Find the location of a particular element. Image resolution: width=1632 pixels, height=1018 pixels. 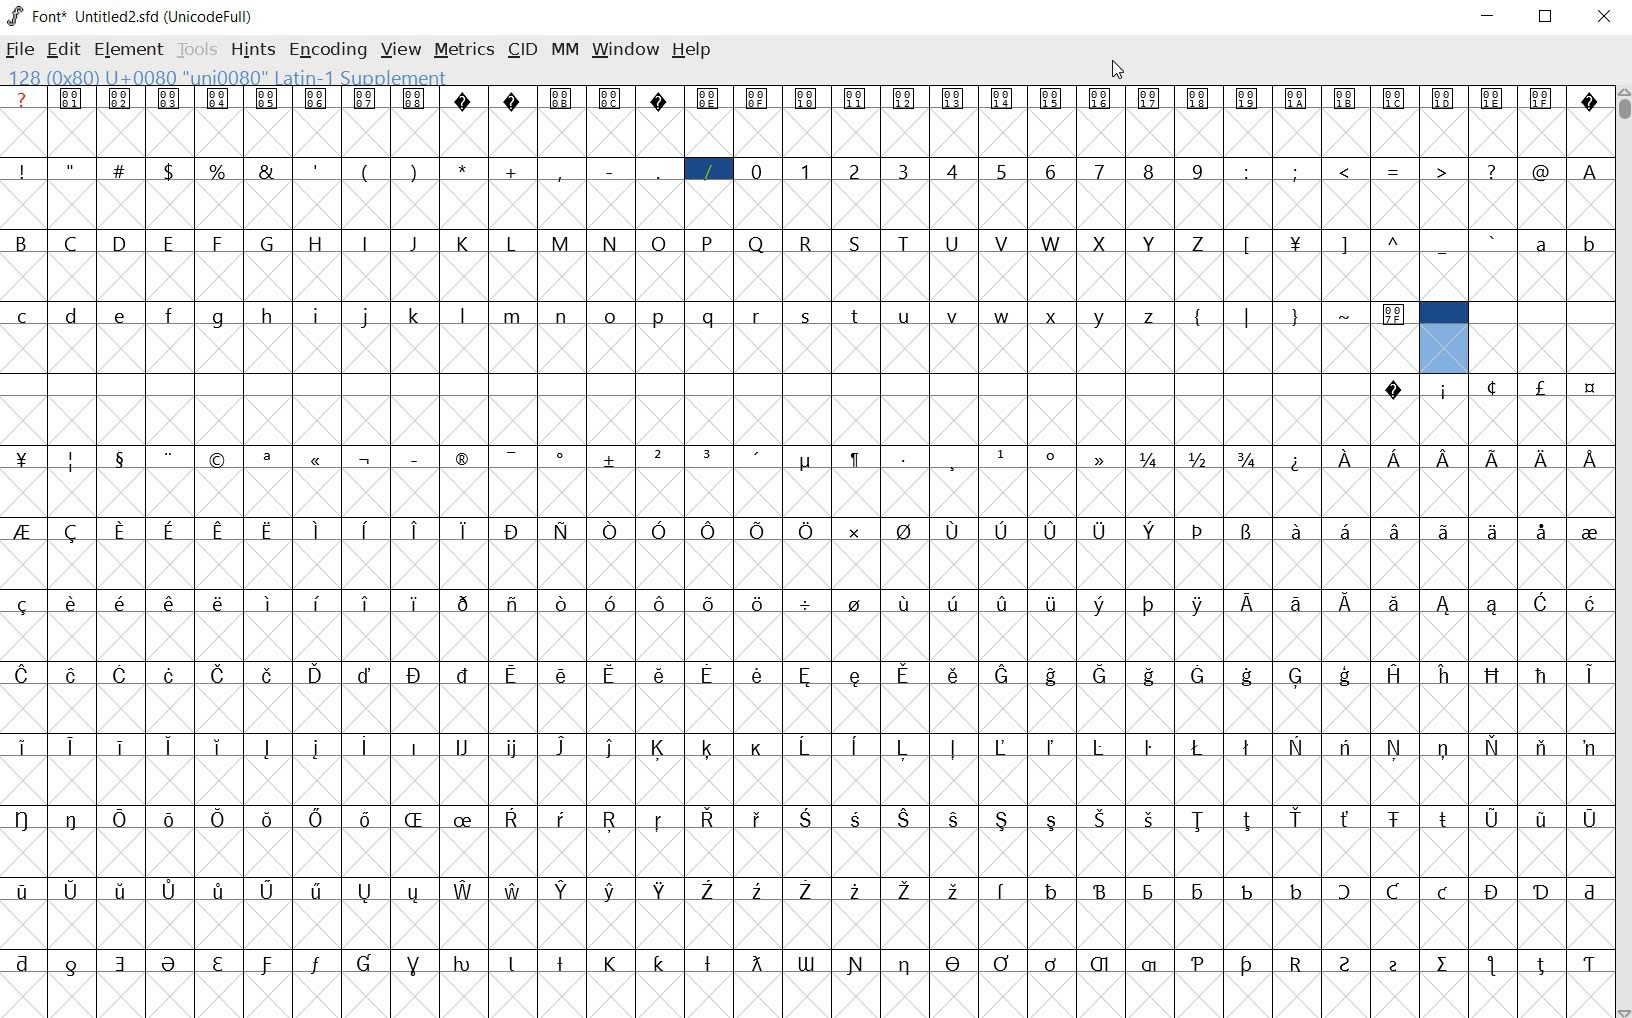

8 is located at coordinates (1151, 171).